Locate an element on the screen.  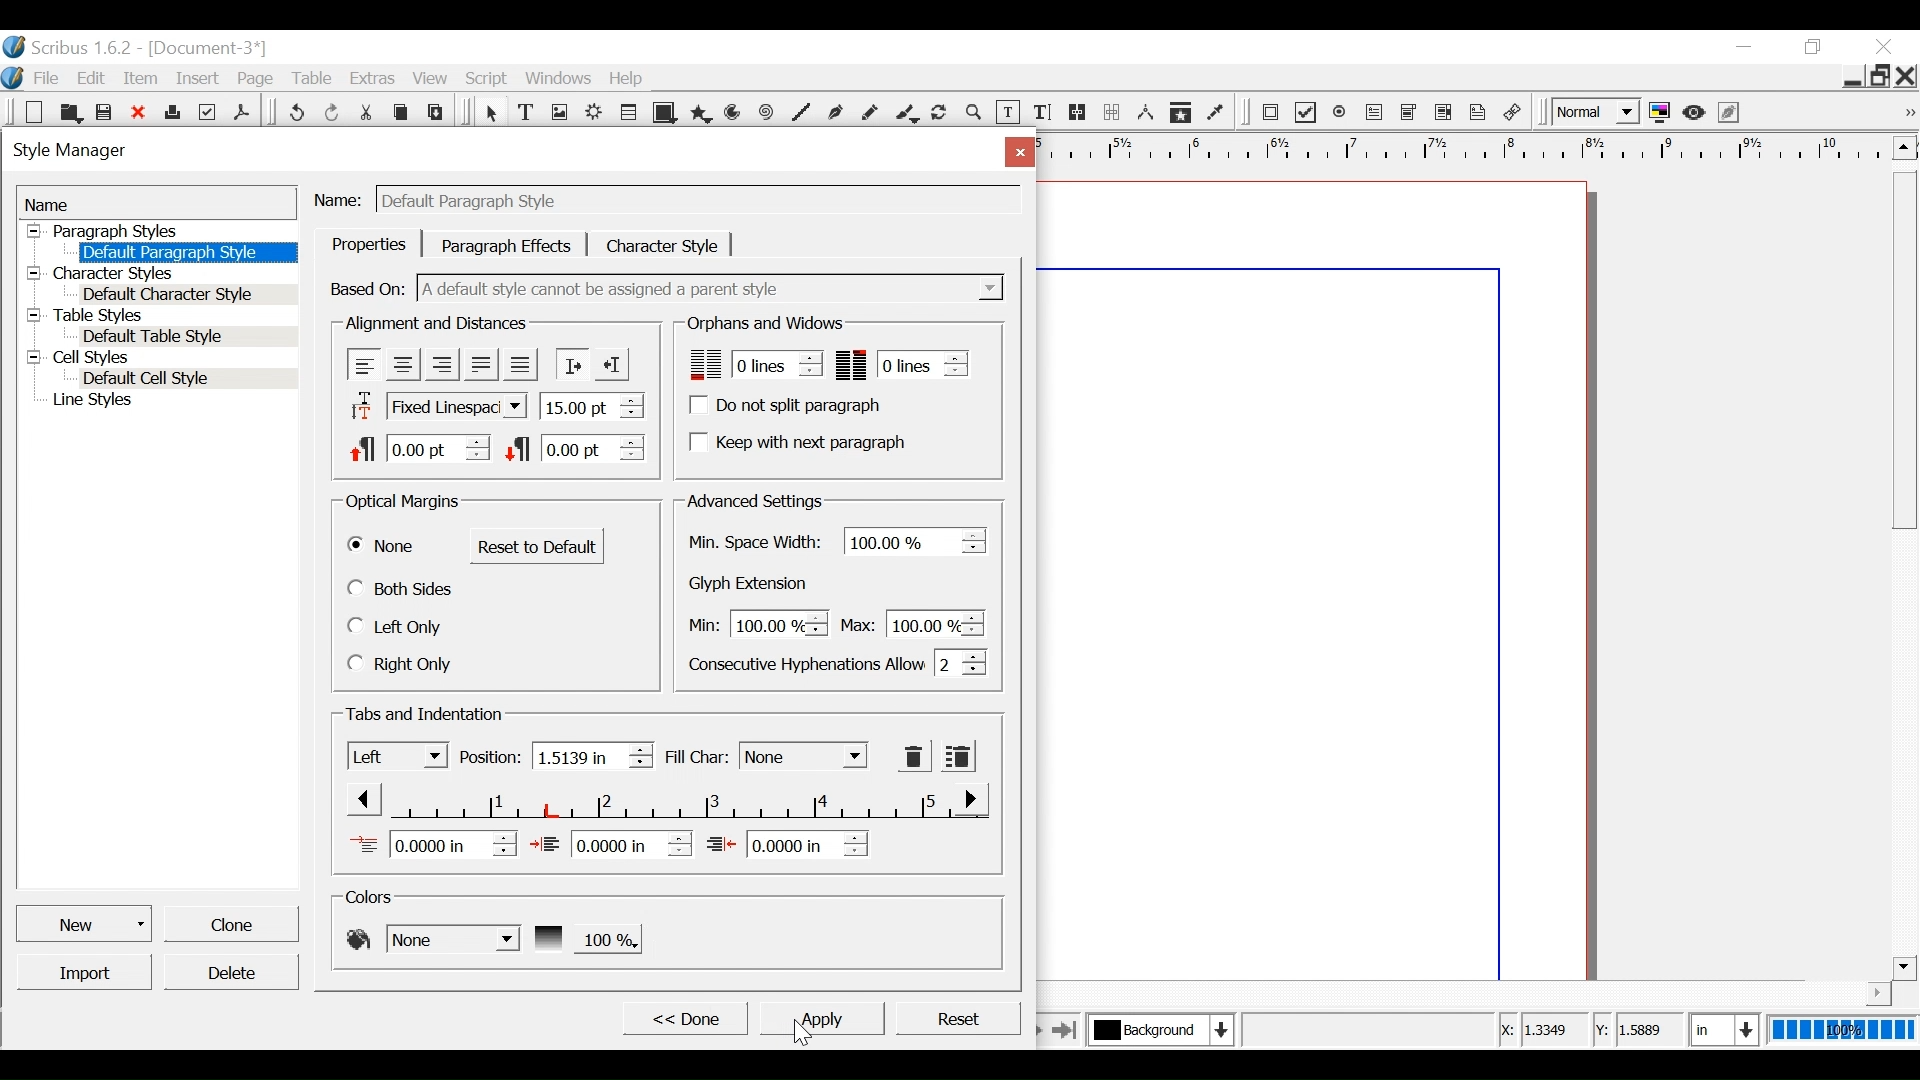
(un)select Right only is located at coordinates (399, 663).